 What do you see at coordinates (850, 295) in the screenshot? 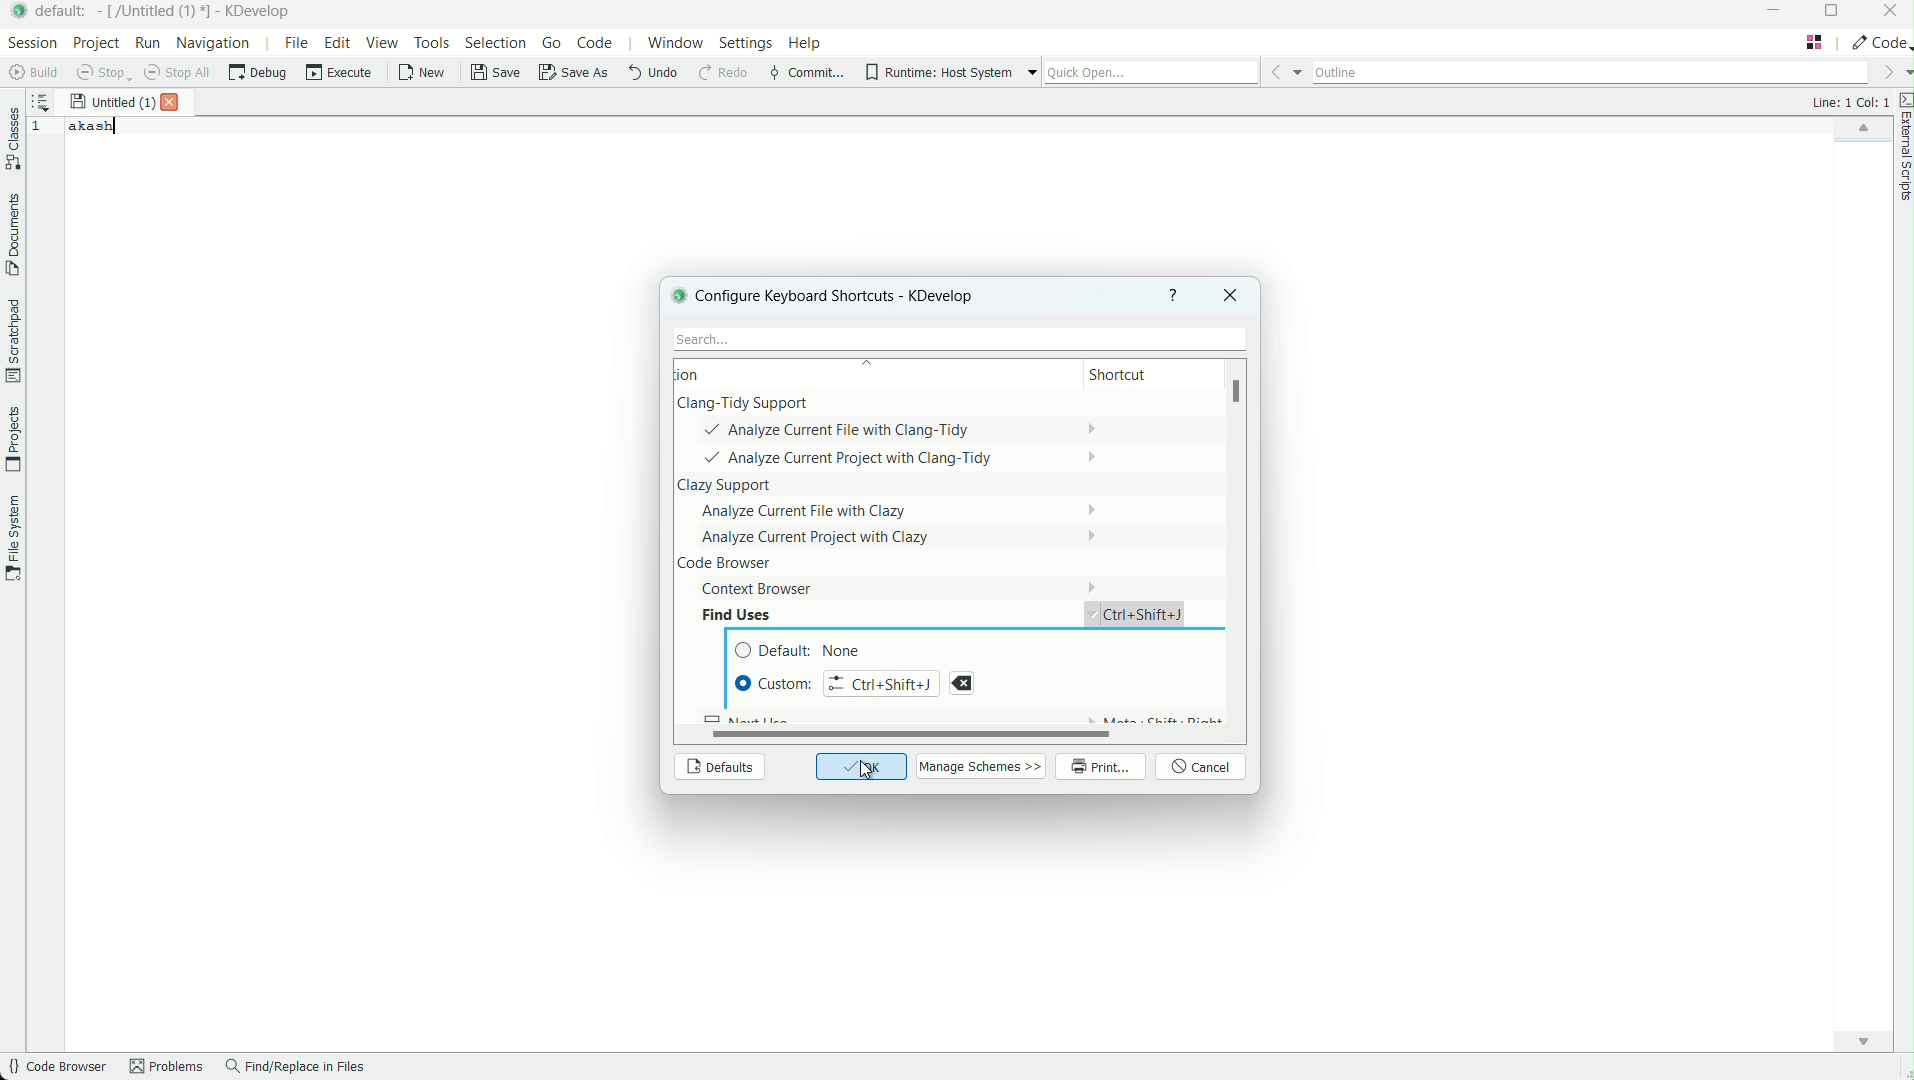
I see `configure keyboard shortcuts` at bounding box center [850, 295].